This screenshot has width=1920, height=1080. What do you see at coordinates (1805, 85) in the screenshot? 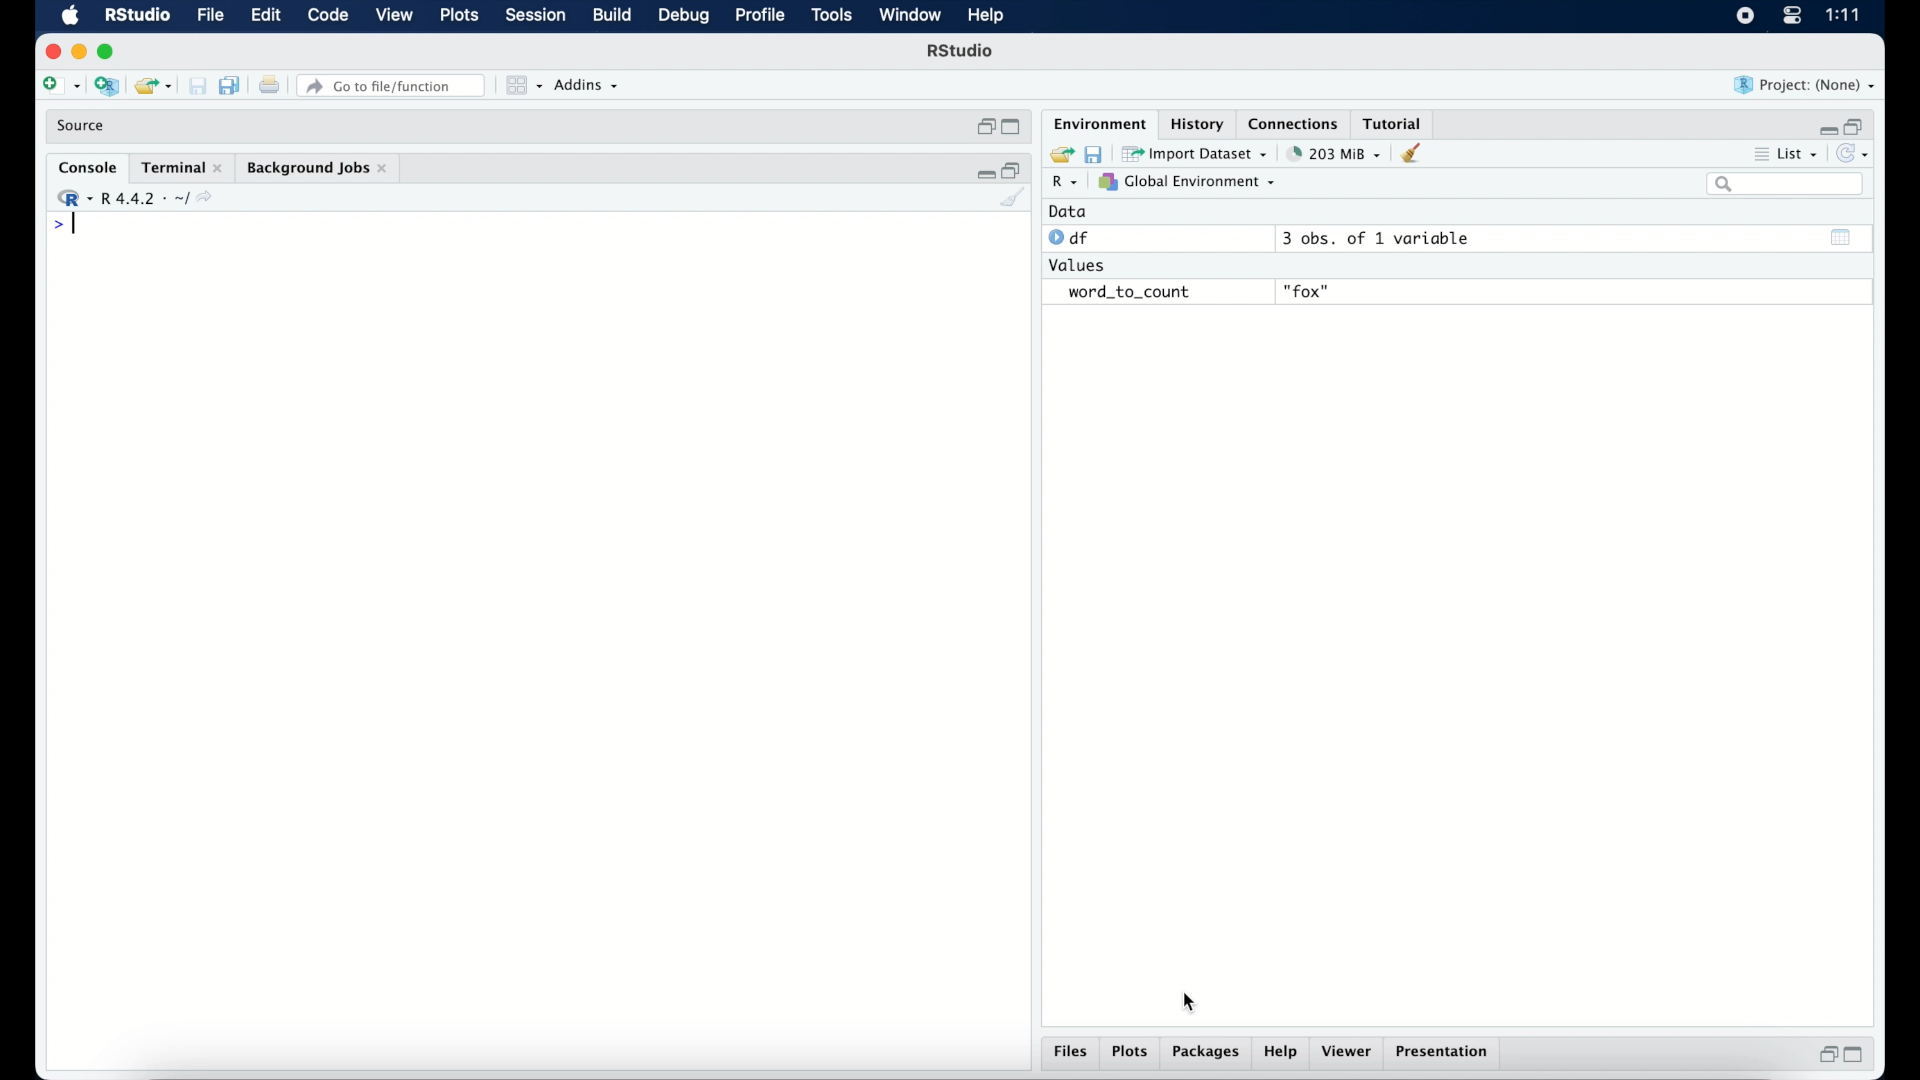
I see `project (none)` at bounding box center [1805, 85].